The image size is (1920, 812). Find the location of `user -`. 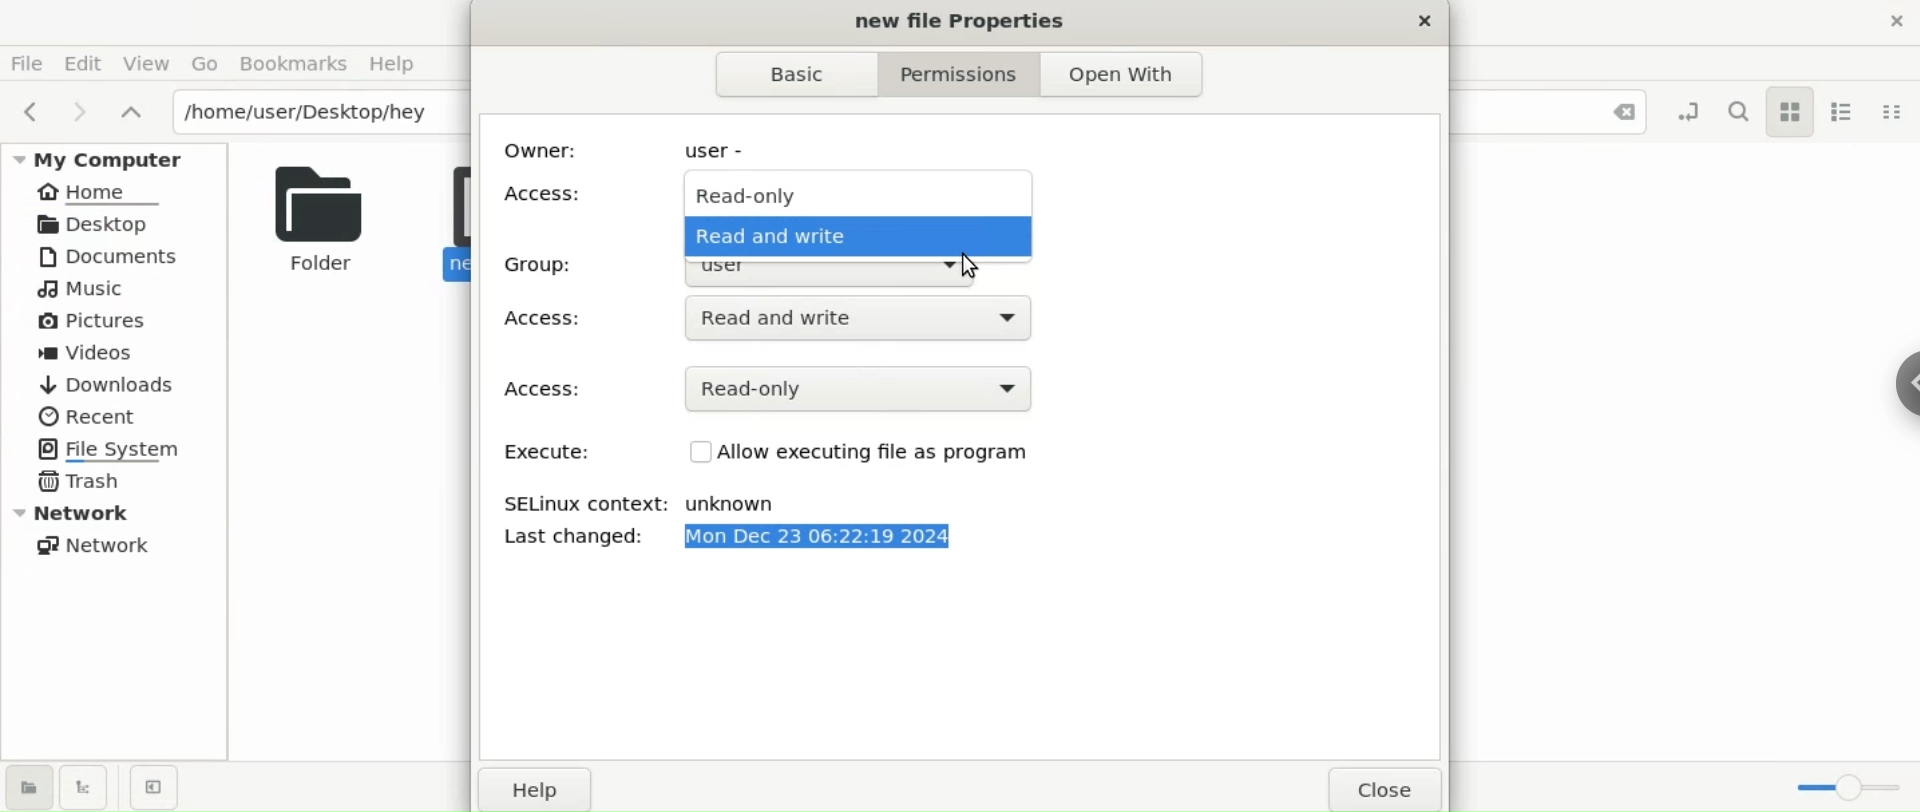

user - is located at coordinates (718, 148).